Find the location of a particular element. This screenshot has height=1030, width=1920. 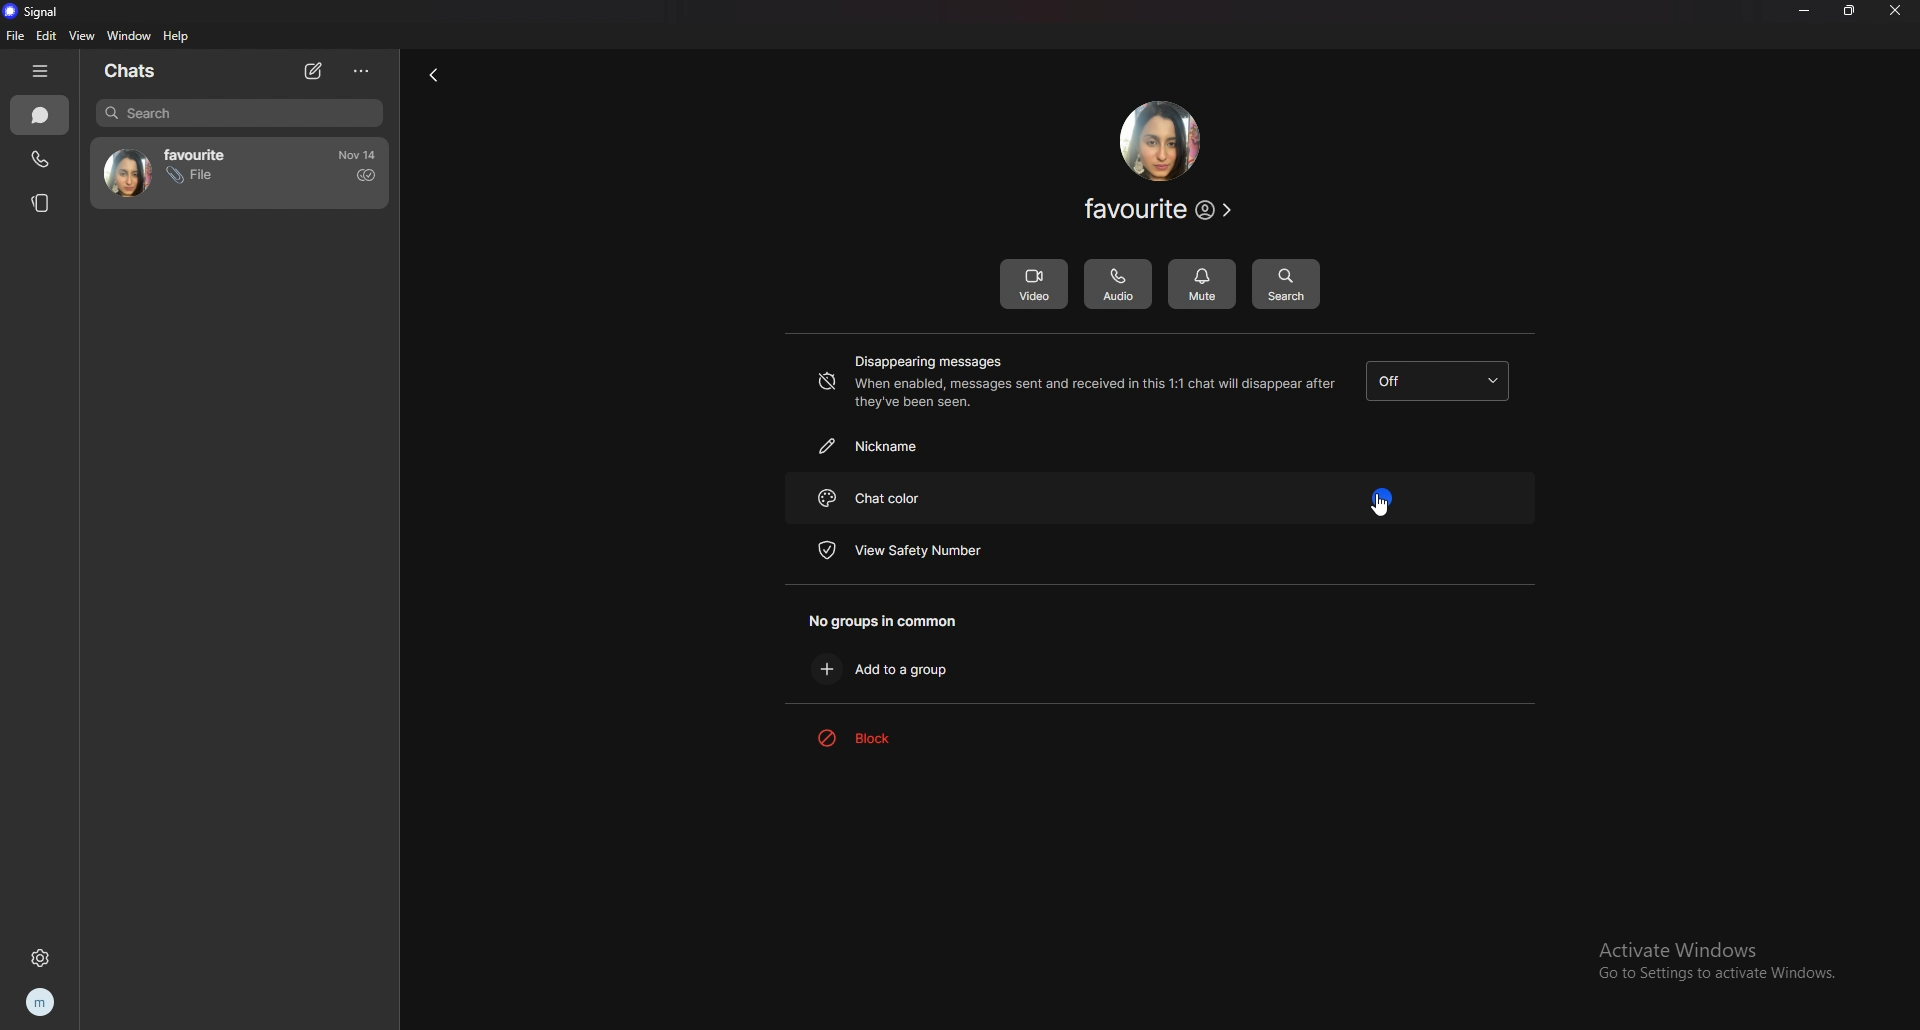

video call is located at coordinates (1036, 283).